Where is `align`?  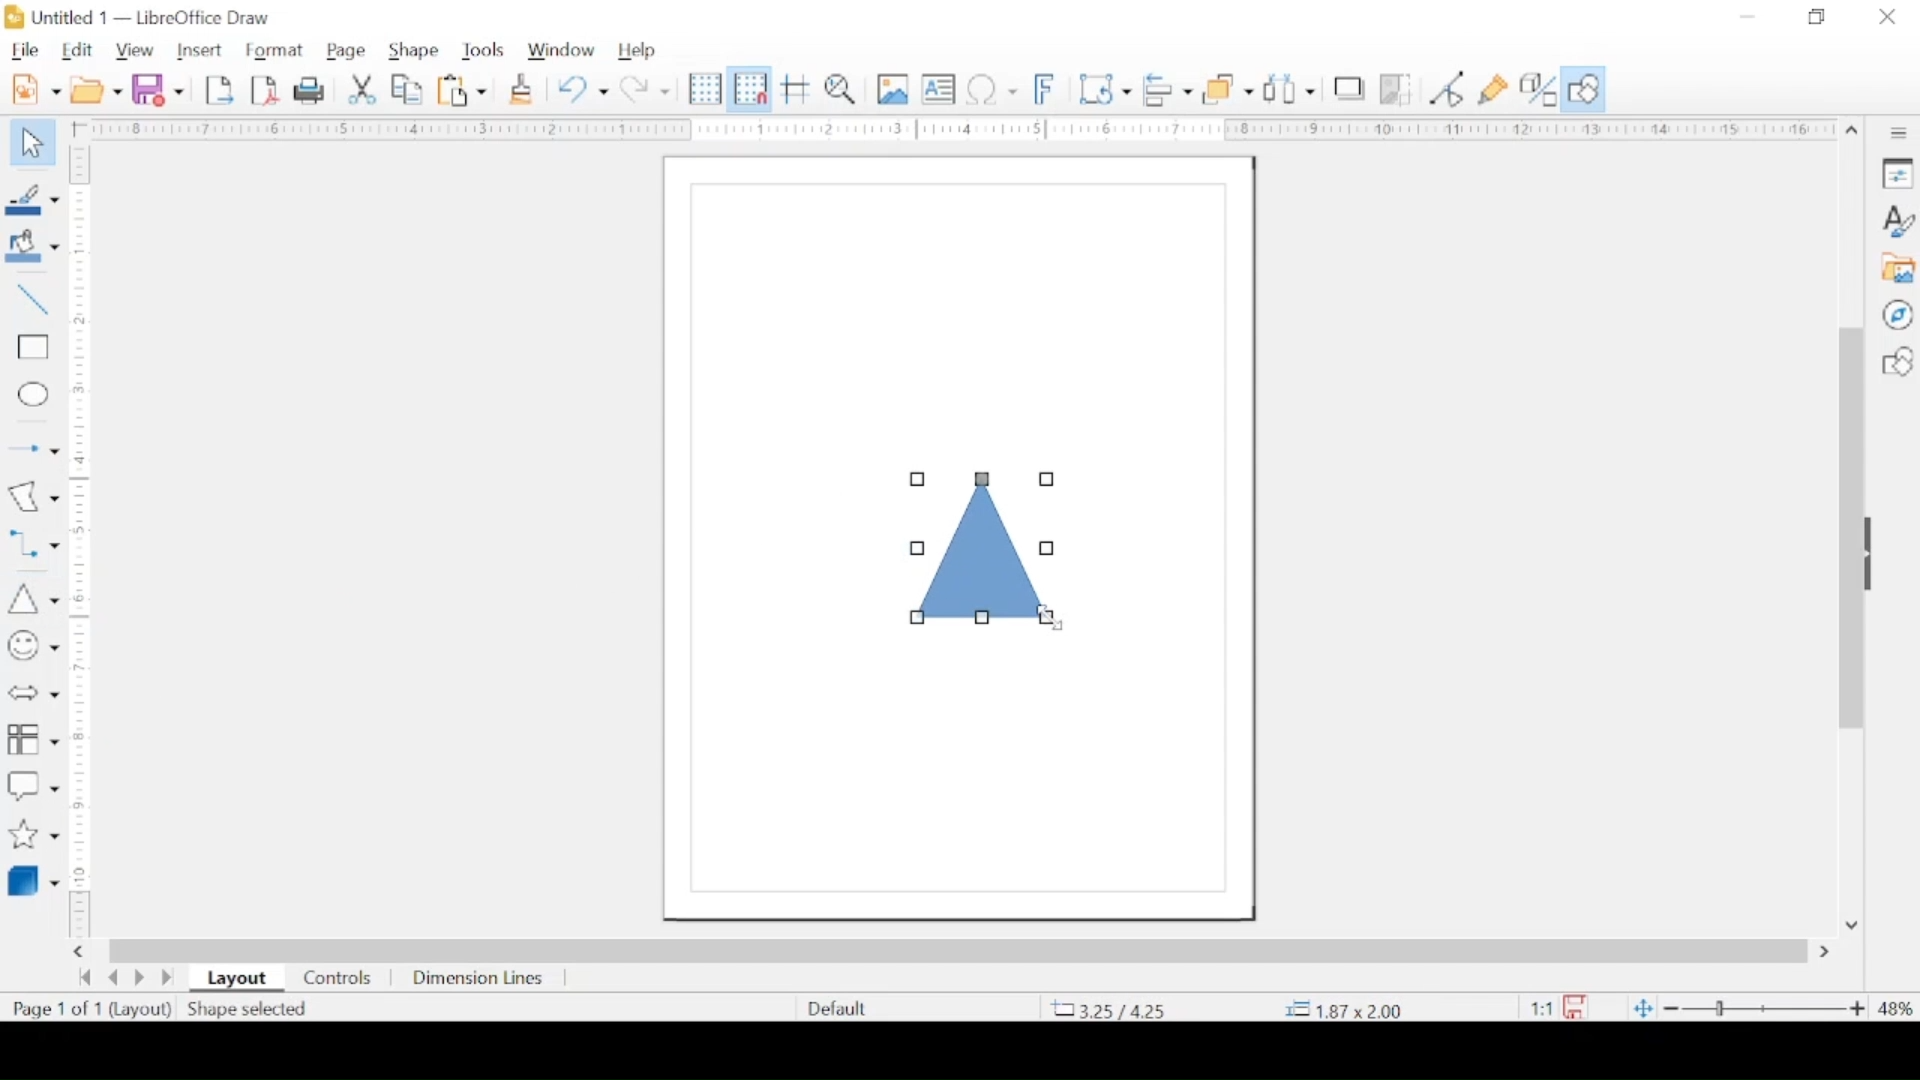
align is located at coordinates (1170, 88).